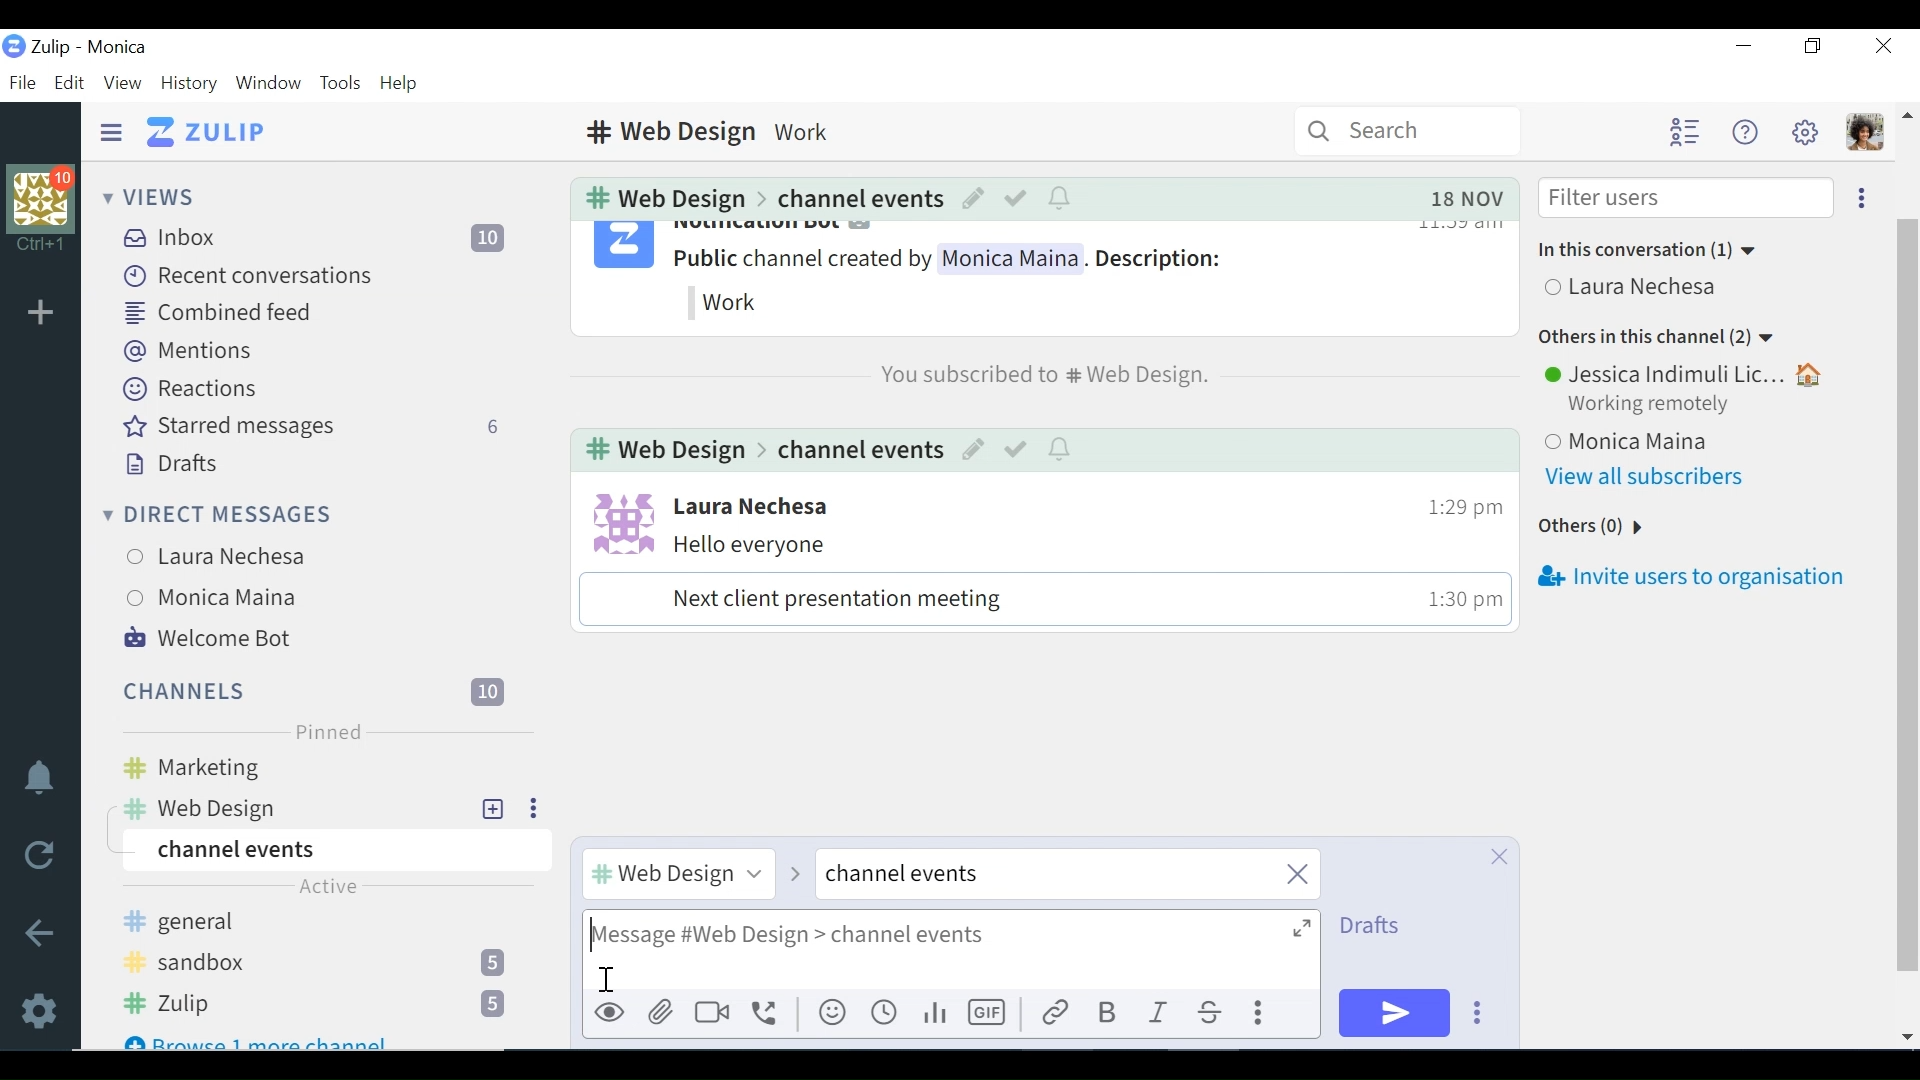 This screenshot has width=1920, height=1080. Describe the element at coordinates (1210, 1014) in the screenshot. I see `Strikethrough` at that location.